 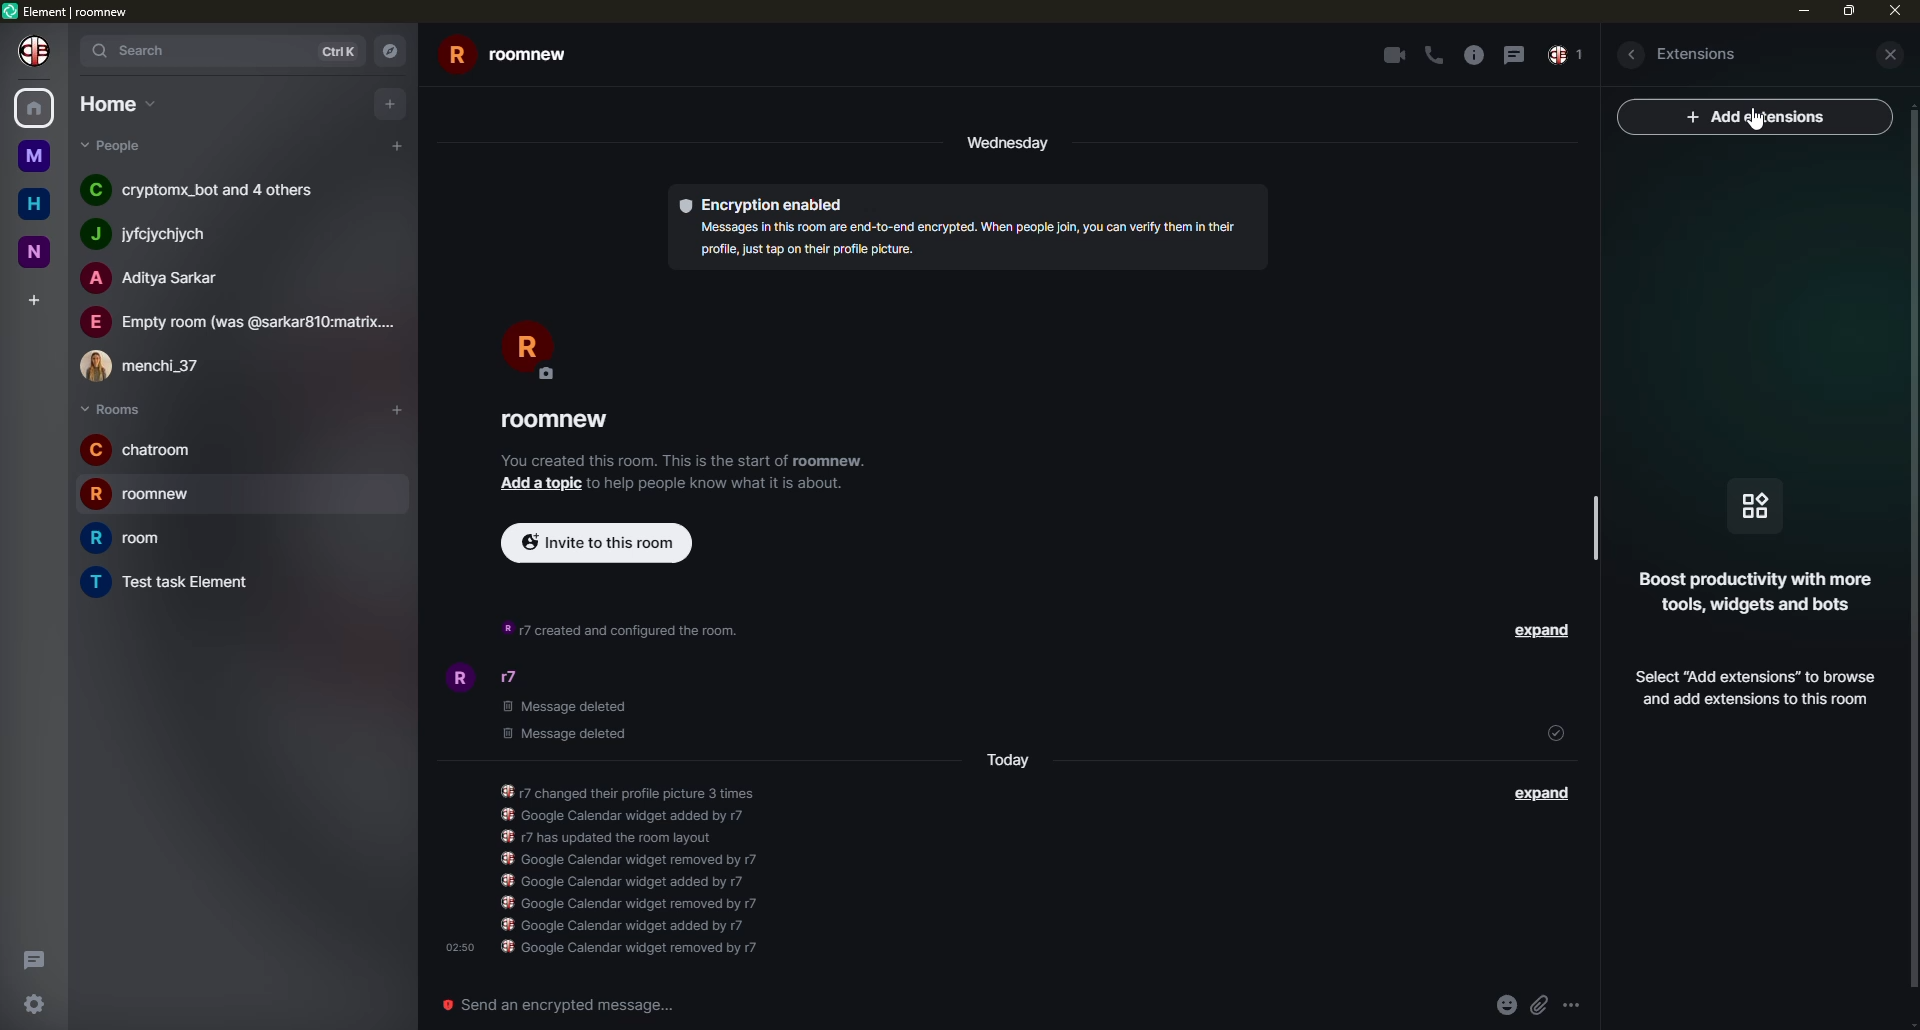 What do you see at coordinates (205, 191) in the screenshot?
I see `people` at bounding box center [205, 191].